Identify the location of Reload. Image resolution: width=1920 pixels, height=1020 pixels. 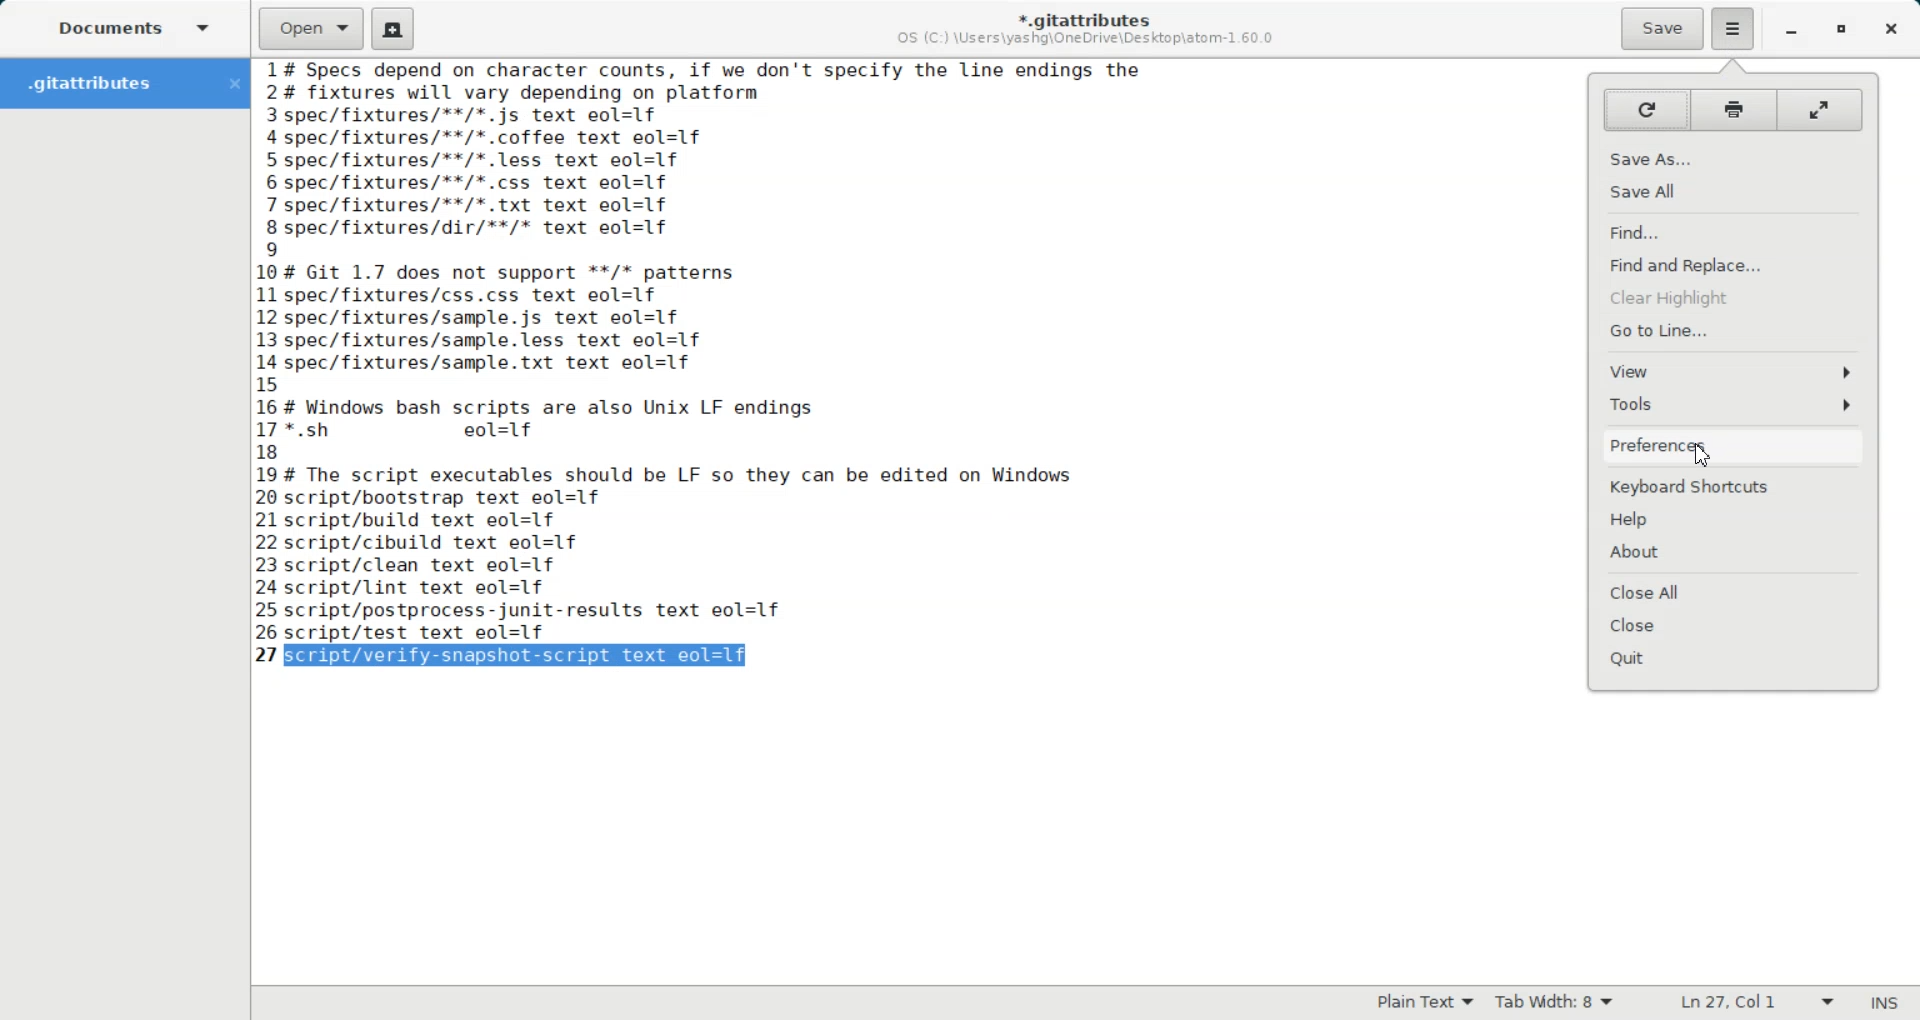
(1645, 109).